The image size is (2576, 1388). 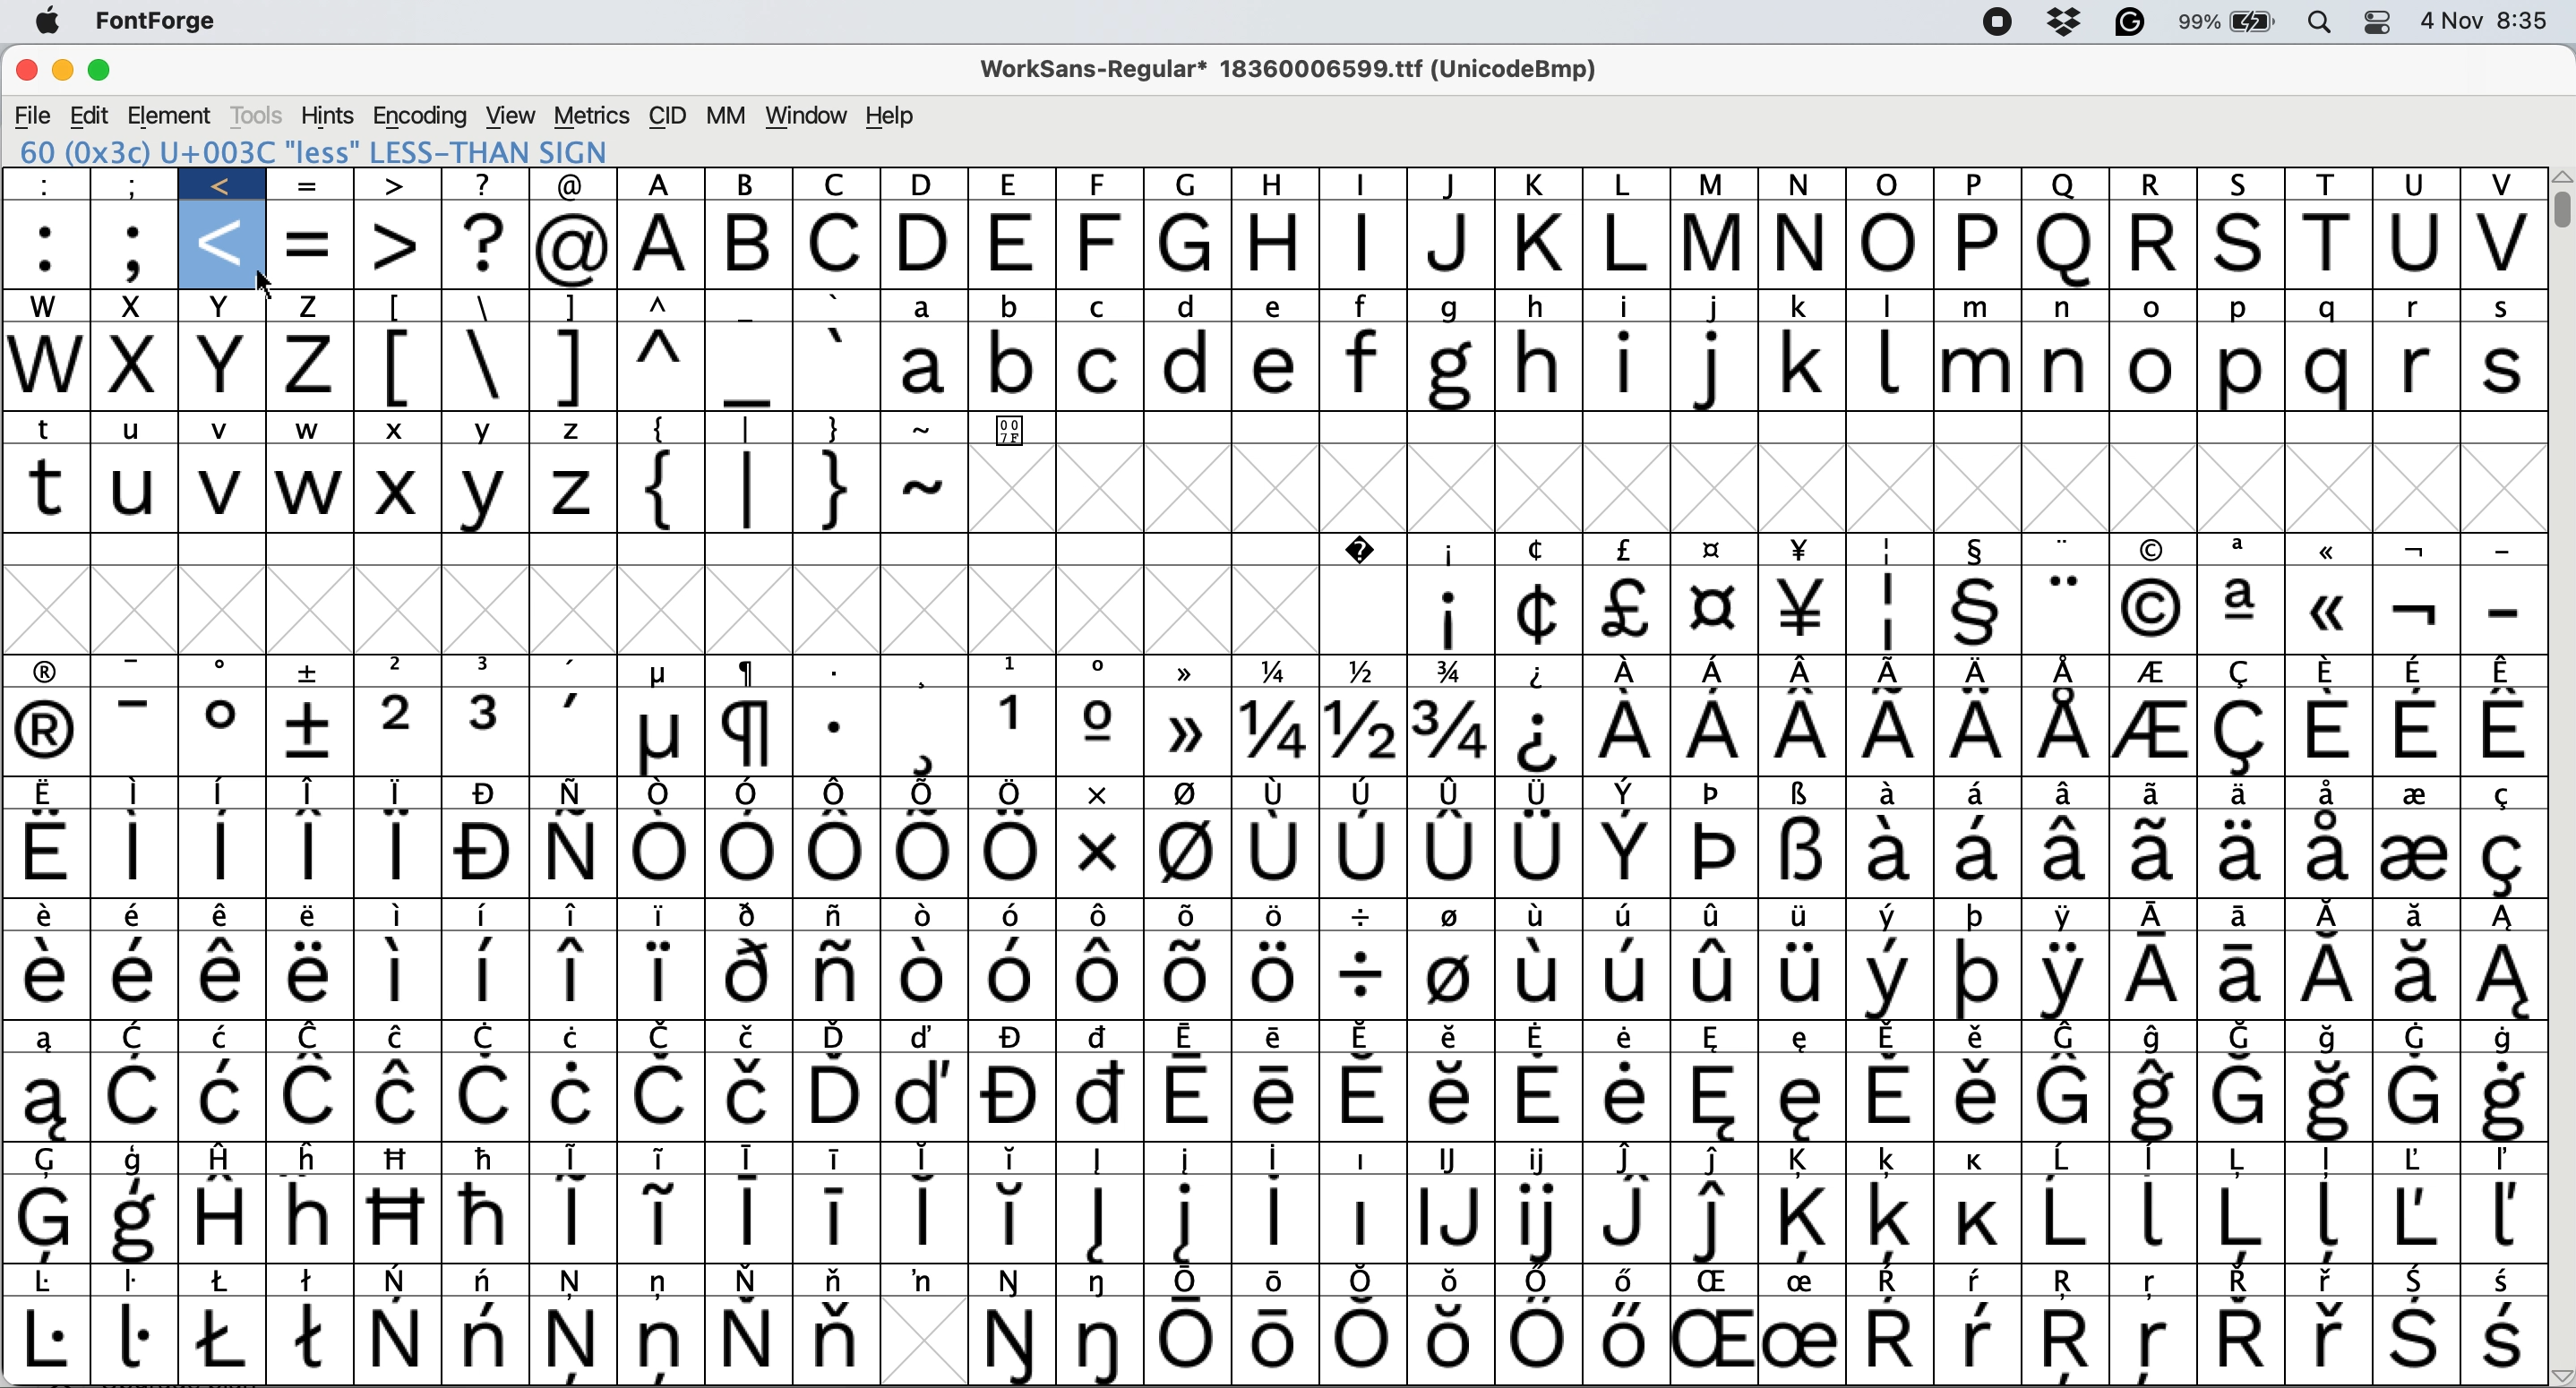 What do you see at coordinates (751, 1038) in the screenshot?
I see `Symbol` at bounding box center [751, 1038].